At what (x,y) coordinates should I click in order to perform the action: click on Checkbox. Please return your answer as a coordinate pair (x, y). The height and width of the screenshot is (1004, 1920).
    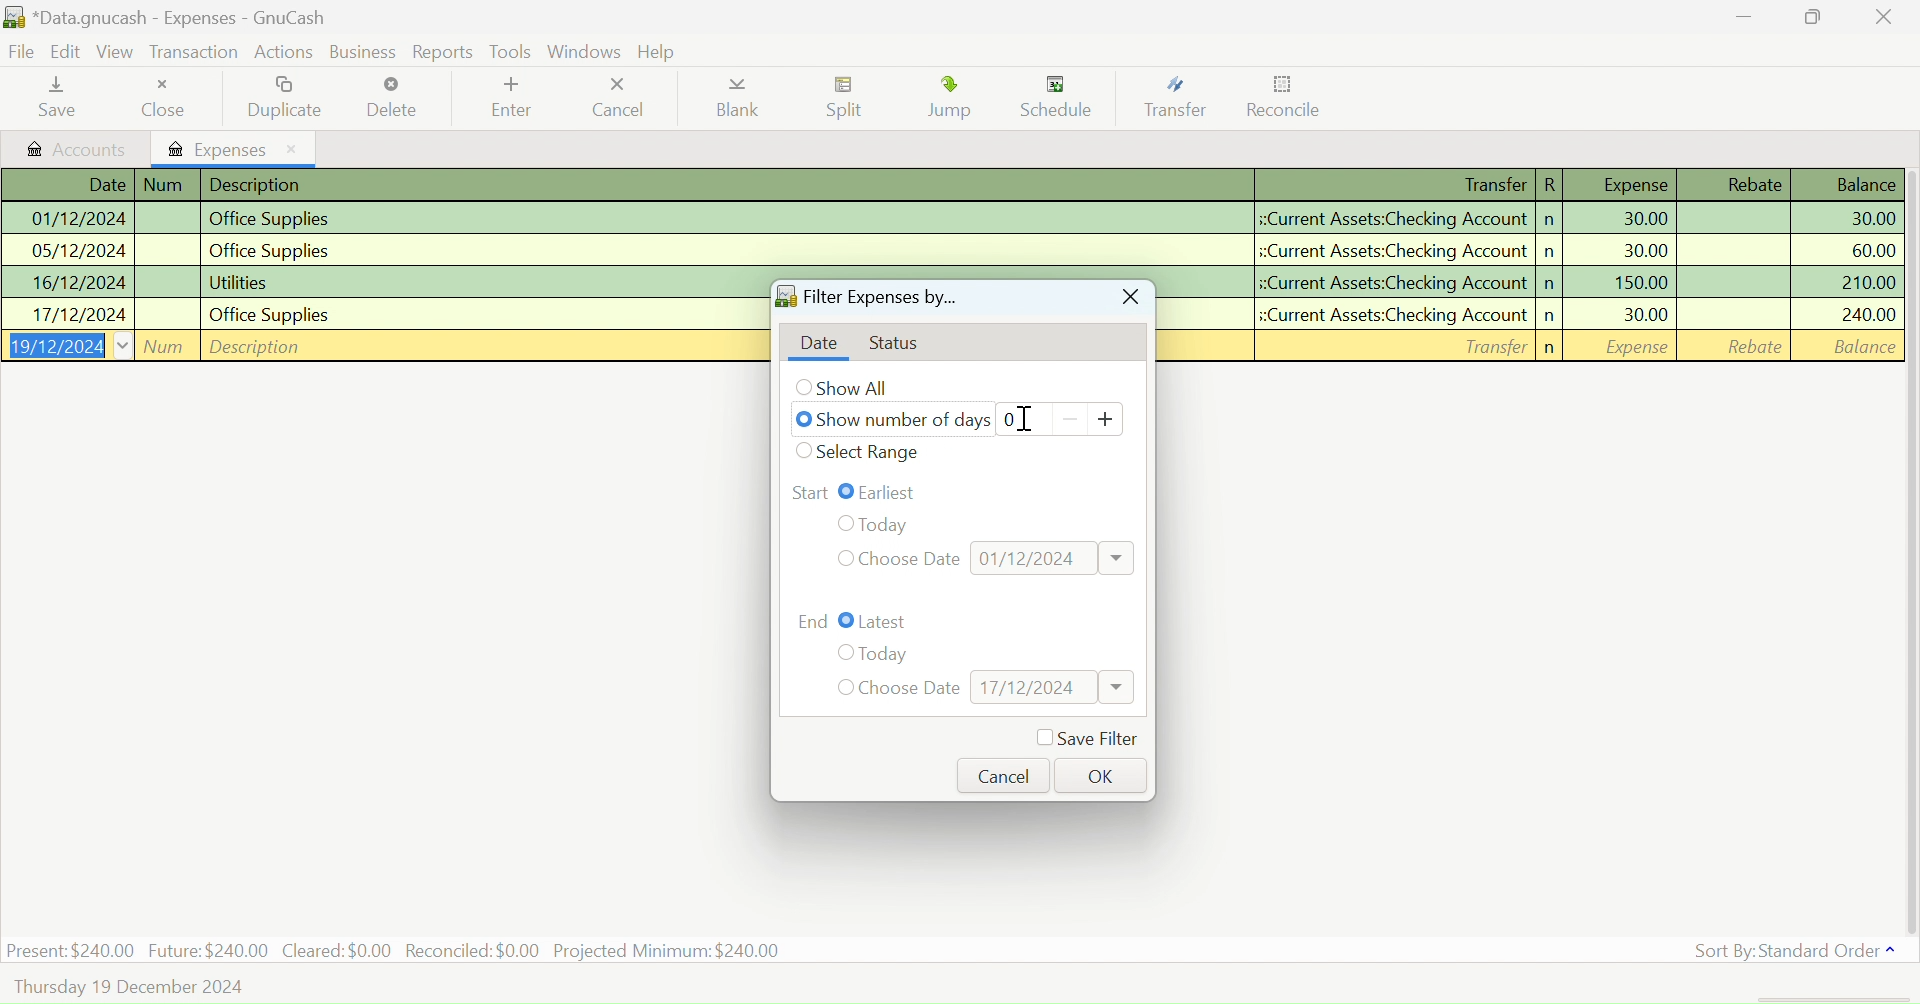
    Looking at the image, I should click on (847, 491).